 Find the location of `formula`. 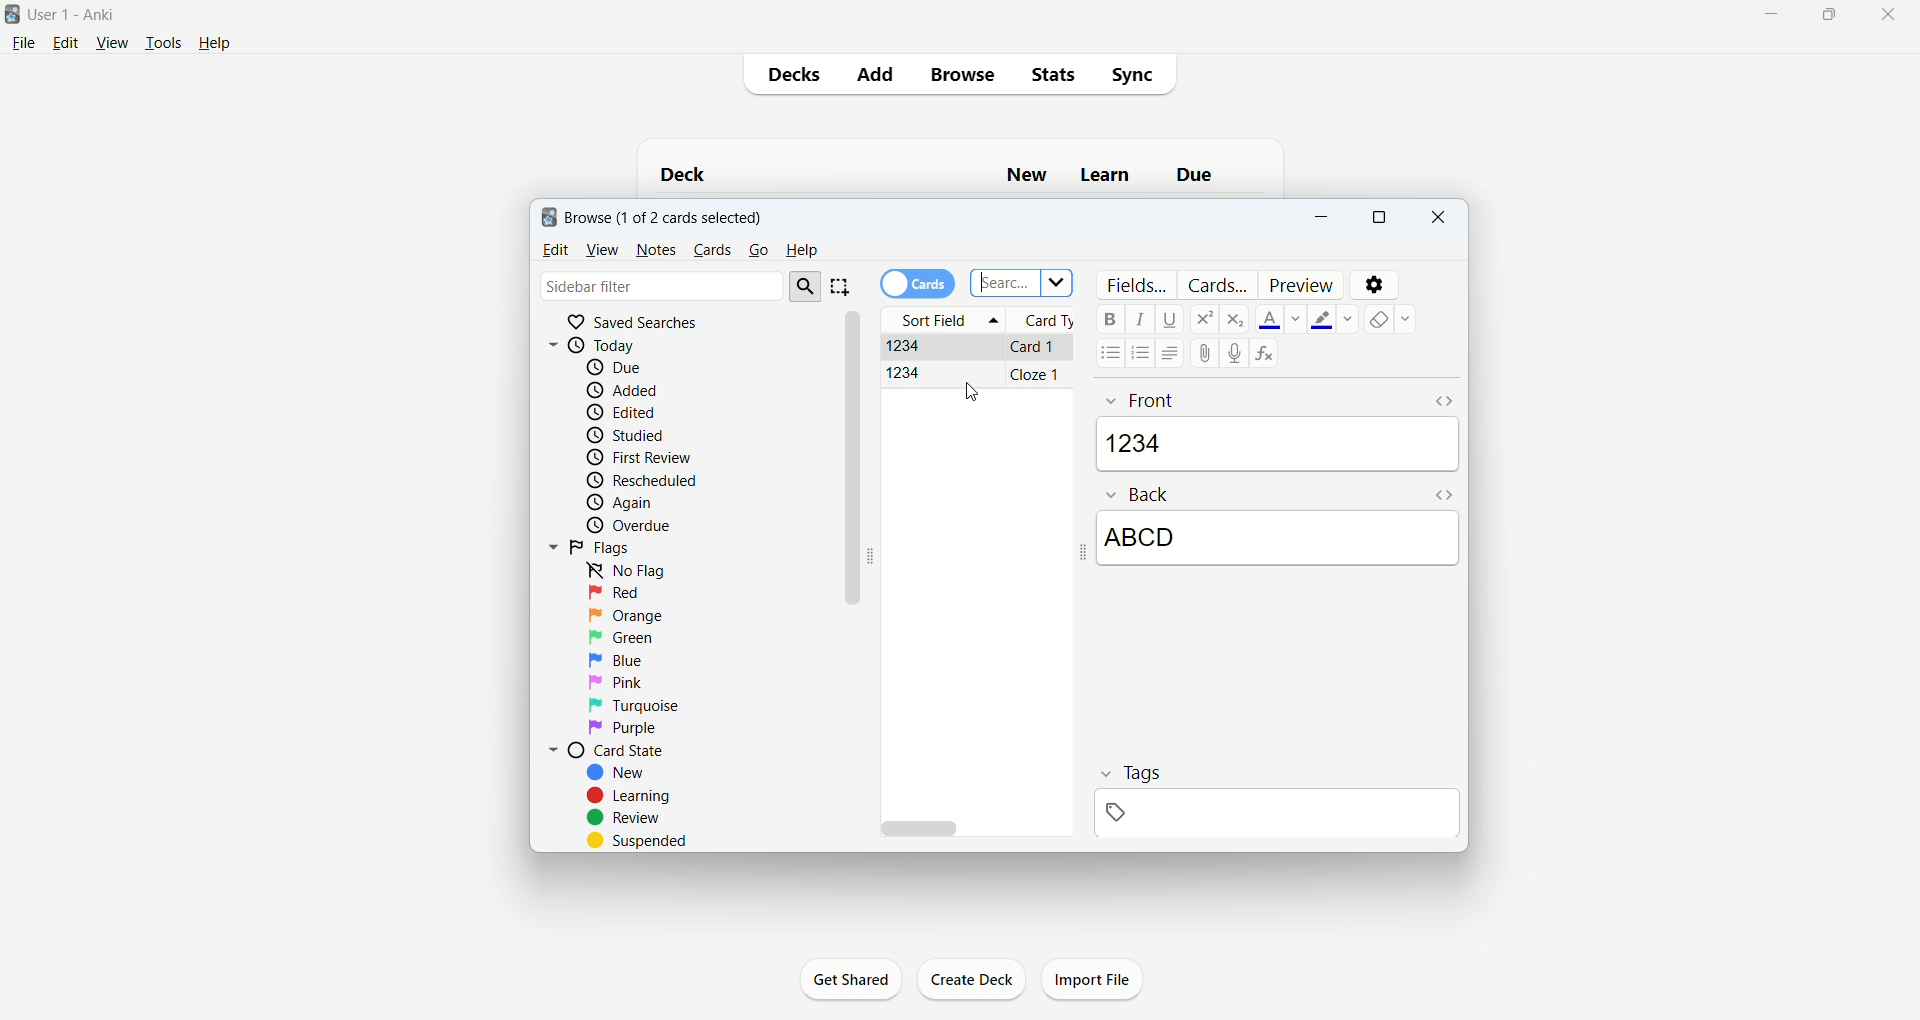

formula is located at coordinates (1265, 354).